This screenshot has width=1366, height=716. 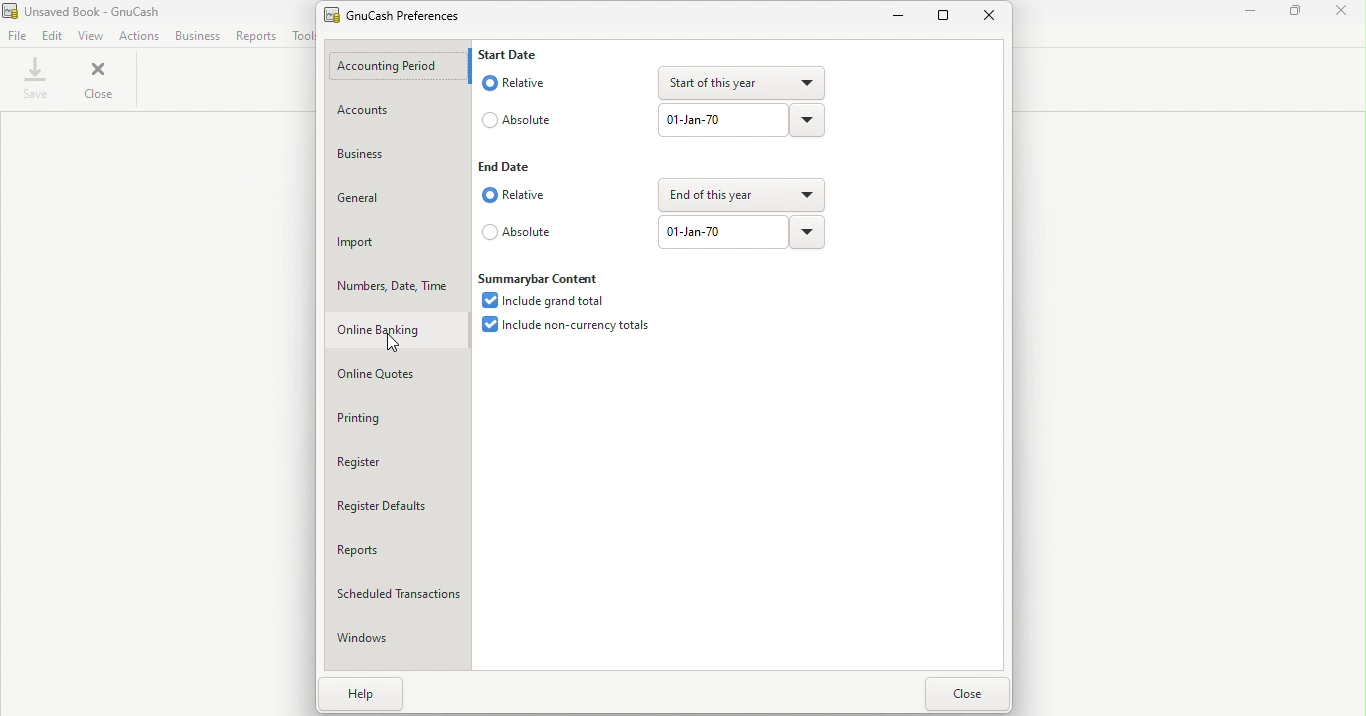 I want to click on Account, so click(x=399, y=112).